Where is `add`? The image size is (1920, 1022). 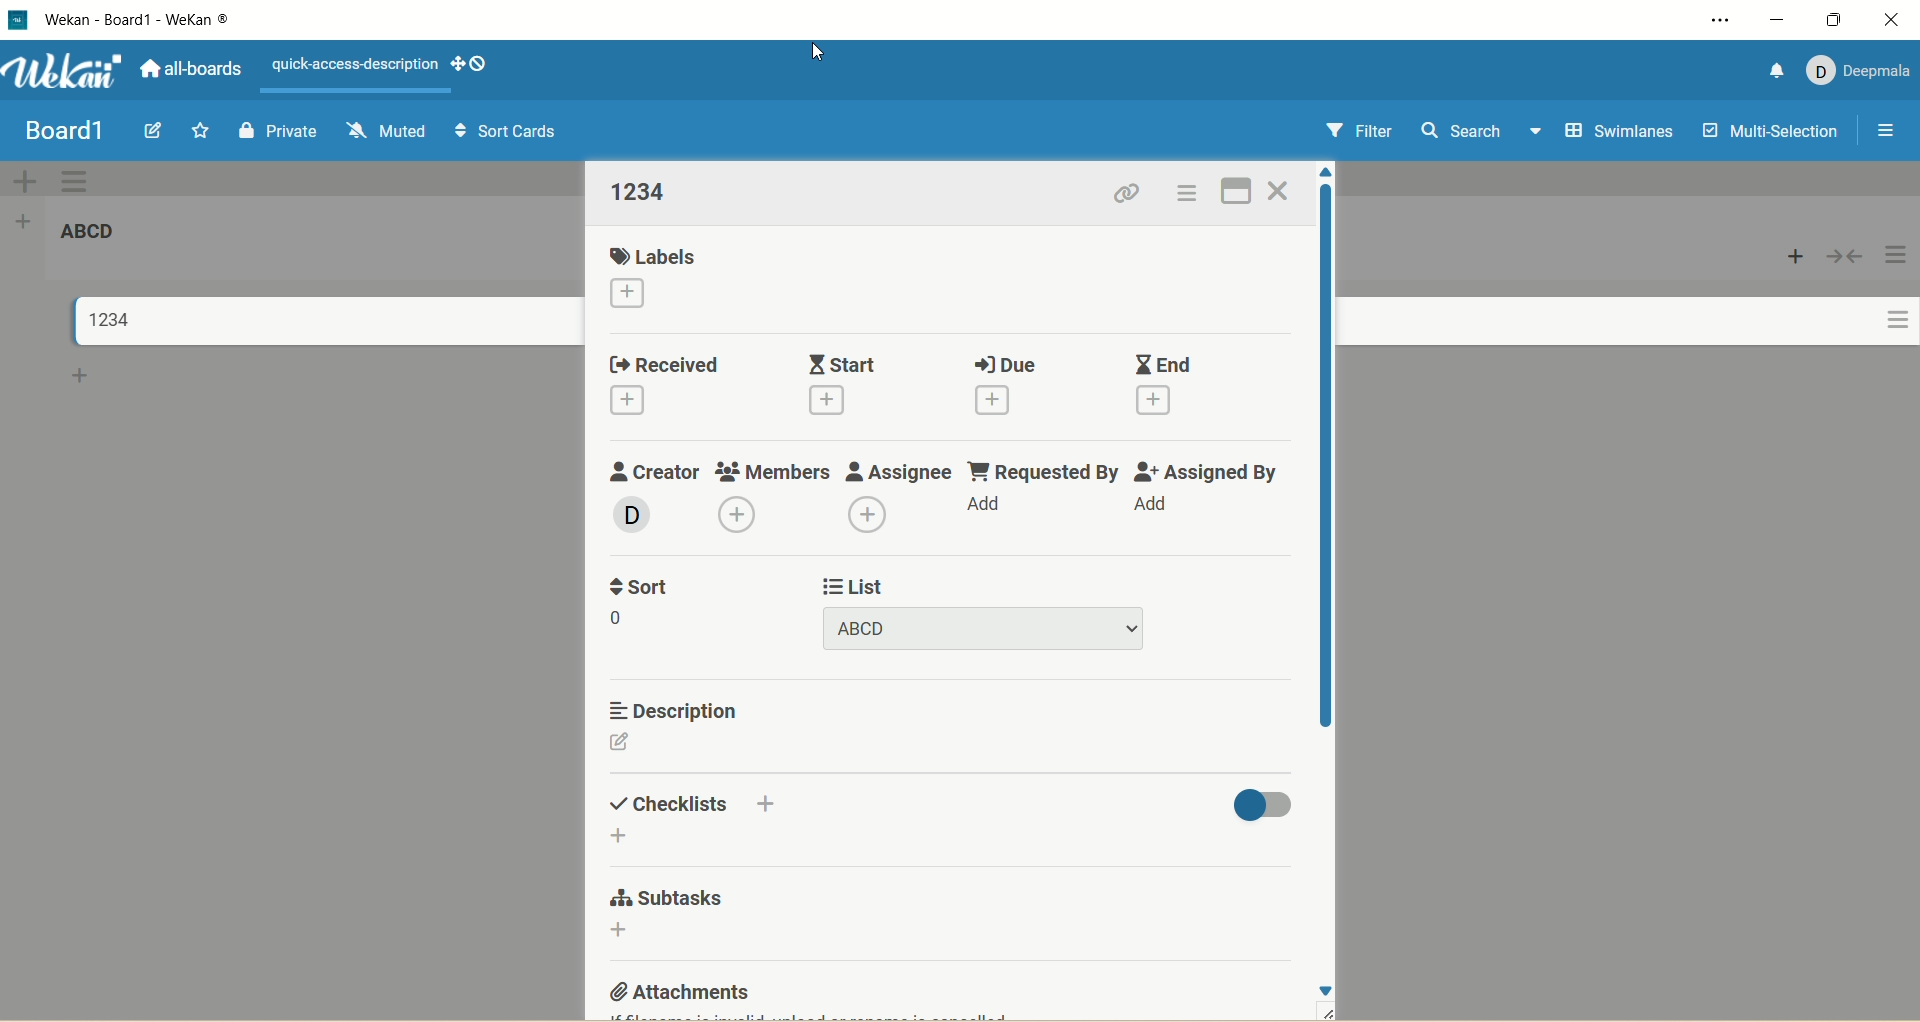
add is located at coordinates (623, 837).